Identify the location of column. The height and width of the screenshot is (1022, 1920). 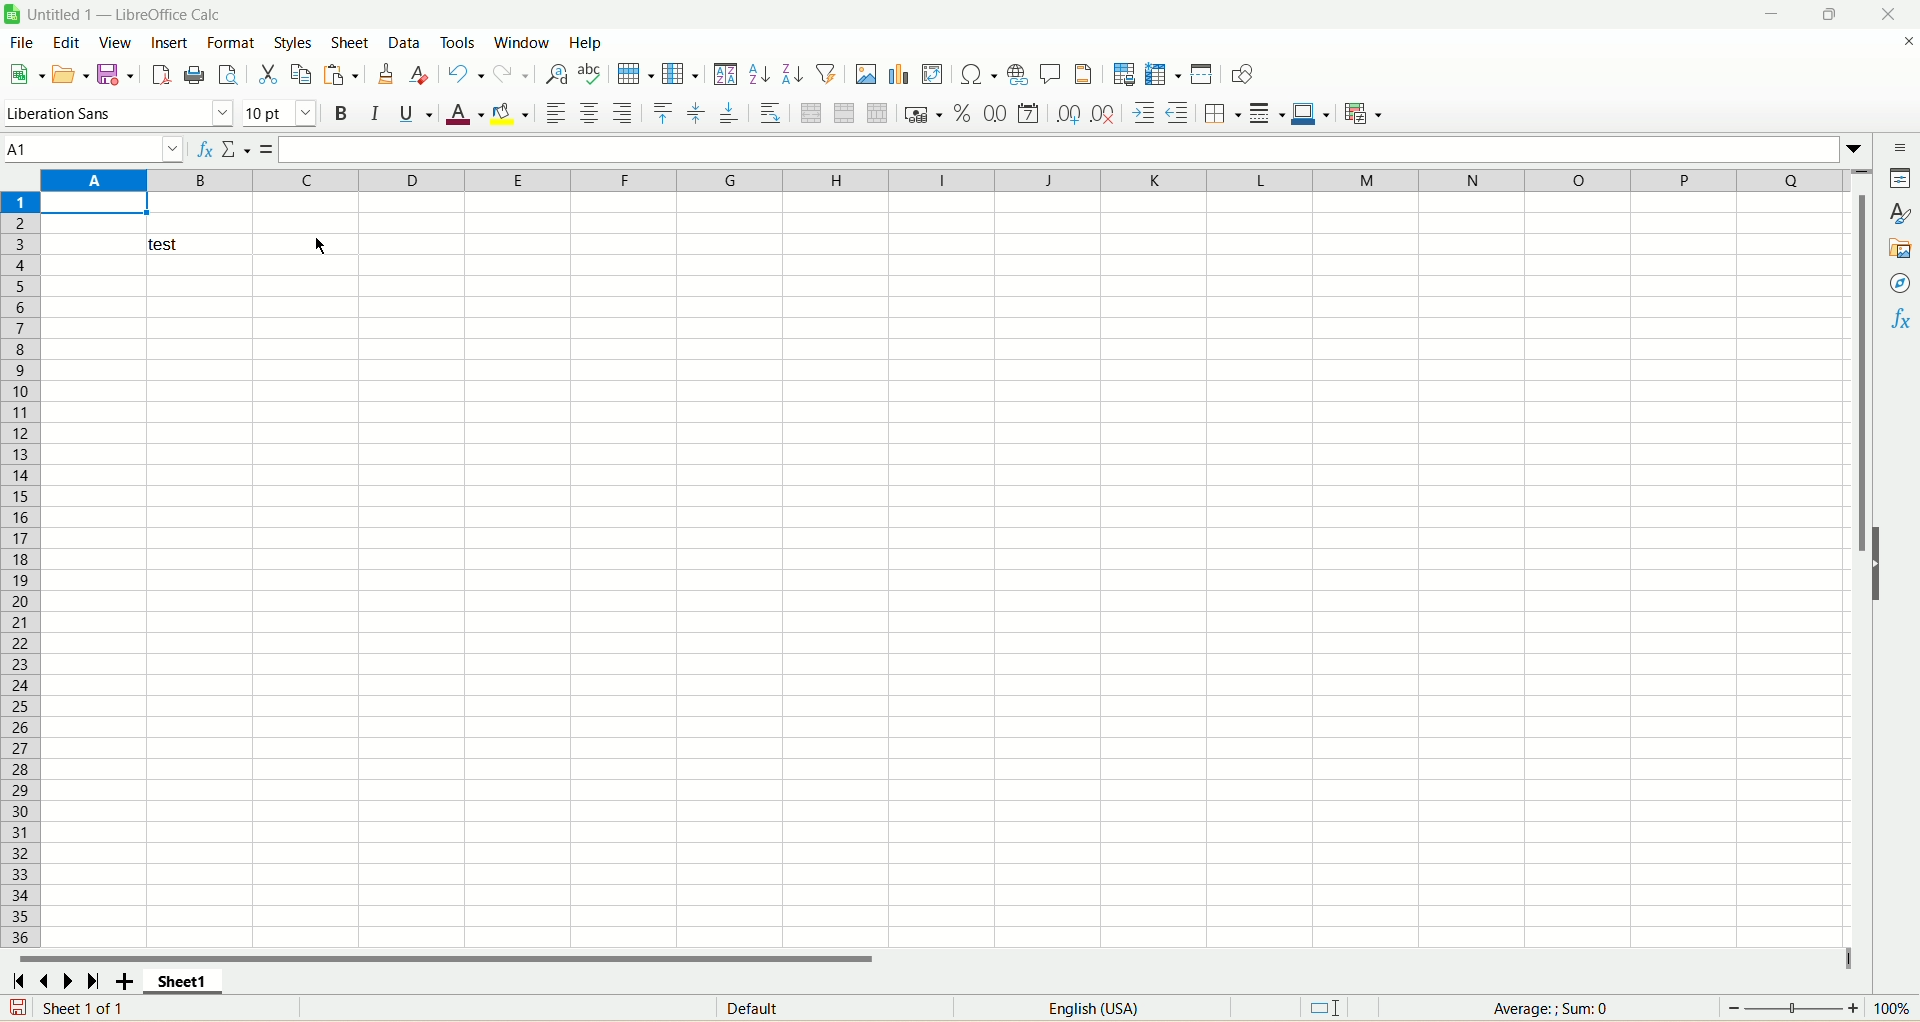
(680, 73).